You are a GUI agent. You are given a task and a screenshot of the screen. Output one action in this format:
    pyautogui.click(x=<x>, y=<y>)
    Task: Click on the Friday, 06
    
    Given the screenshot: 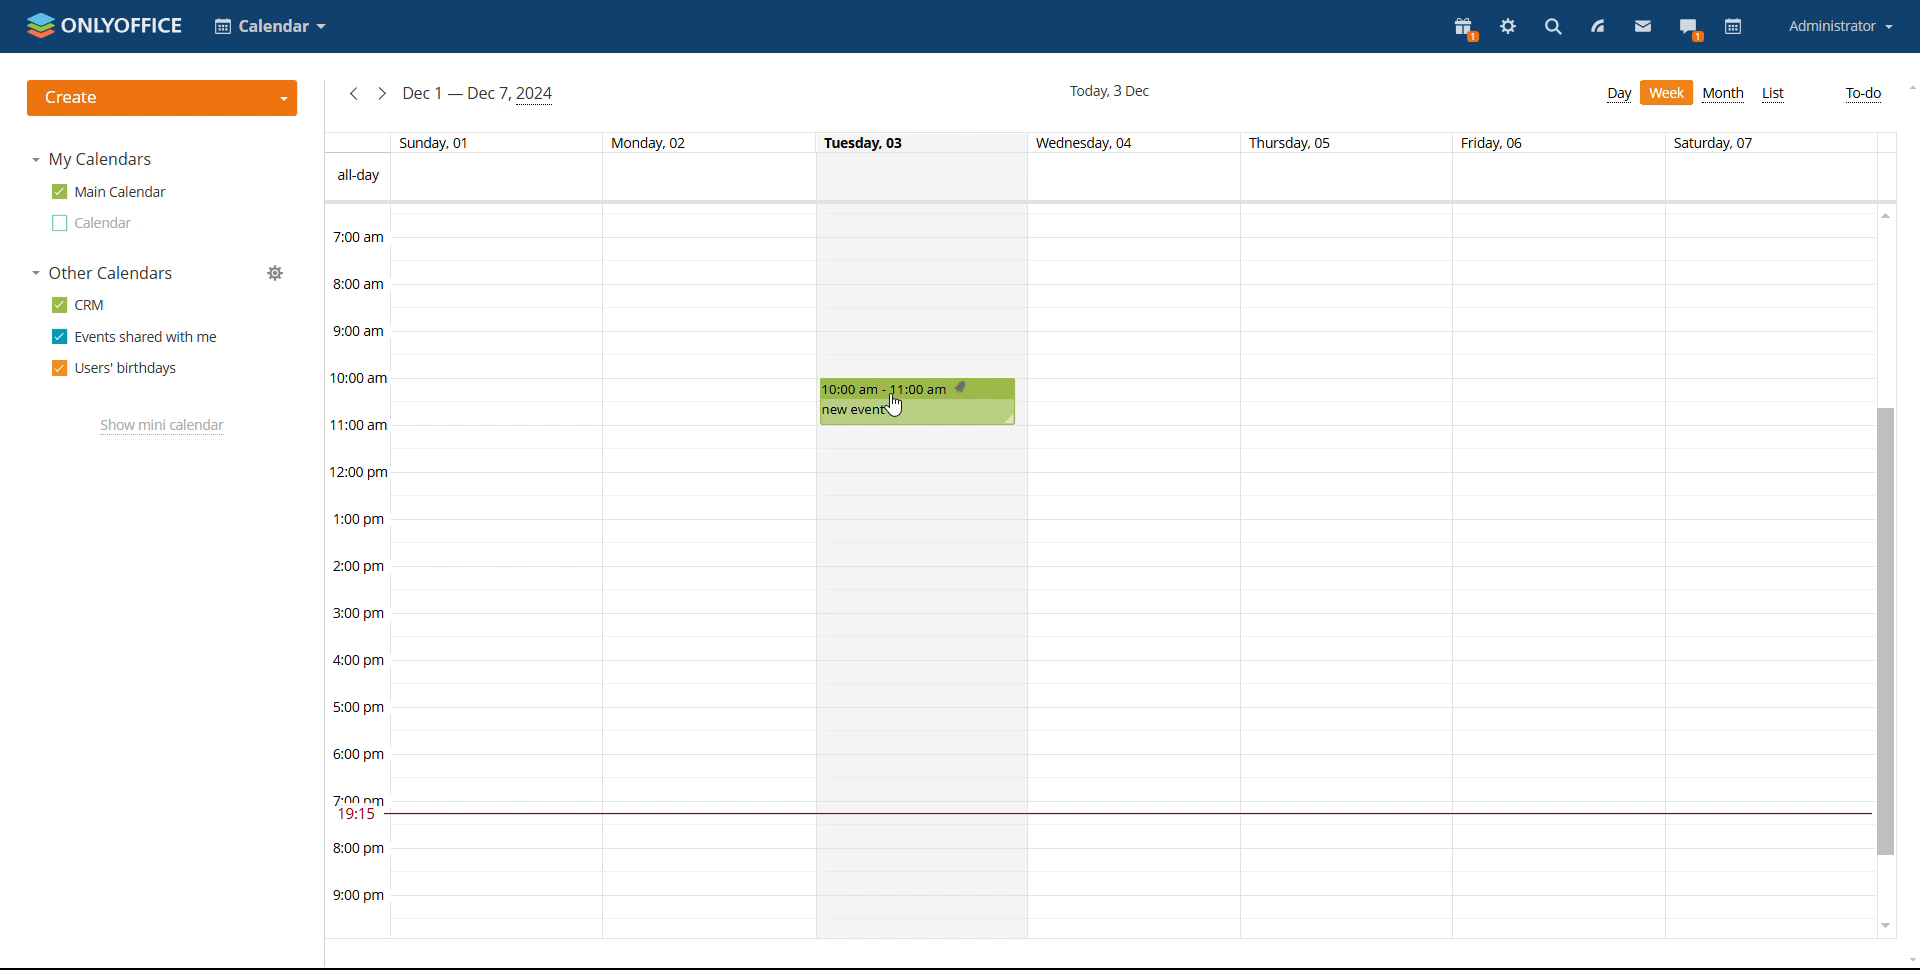 What is the action you would take?
    pyautogui.click(x=1496, y=142)
    